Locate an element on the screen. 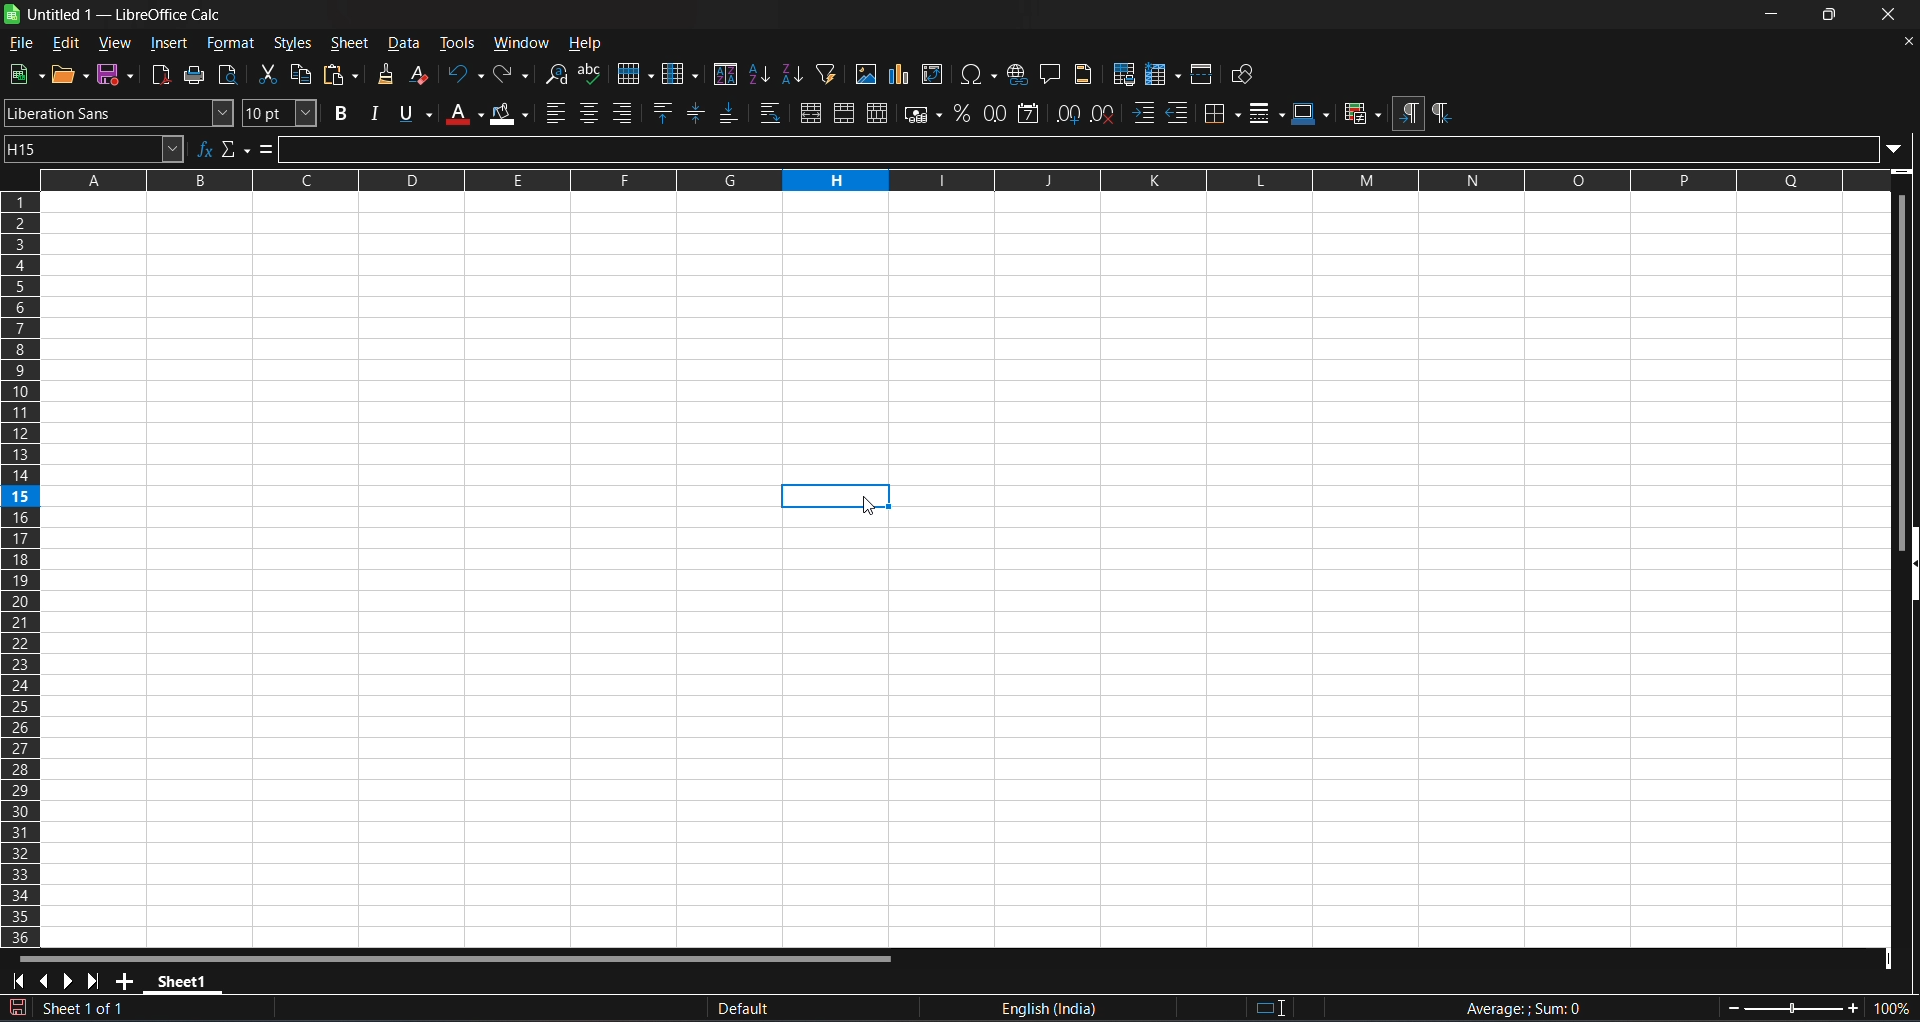 The image size is (1920, 1022). tools is located at coordinates (458, 44).